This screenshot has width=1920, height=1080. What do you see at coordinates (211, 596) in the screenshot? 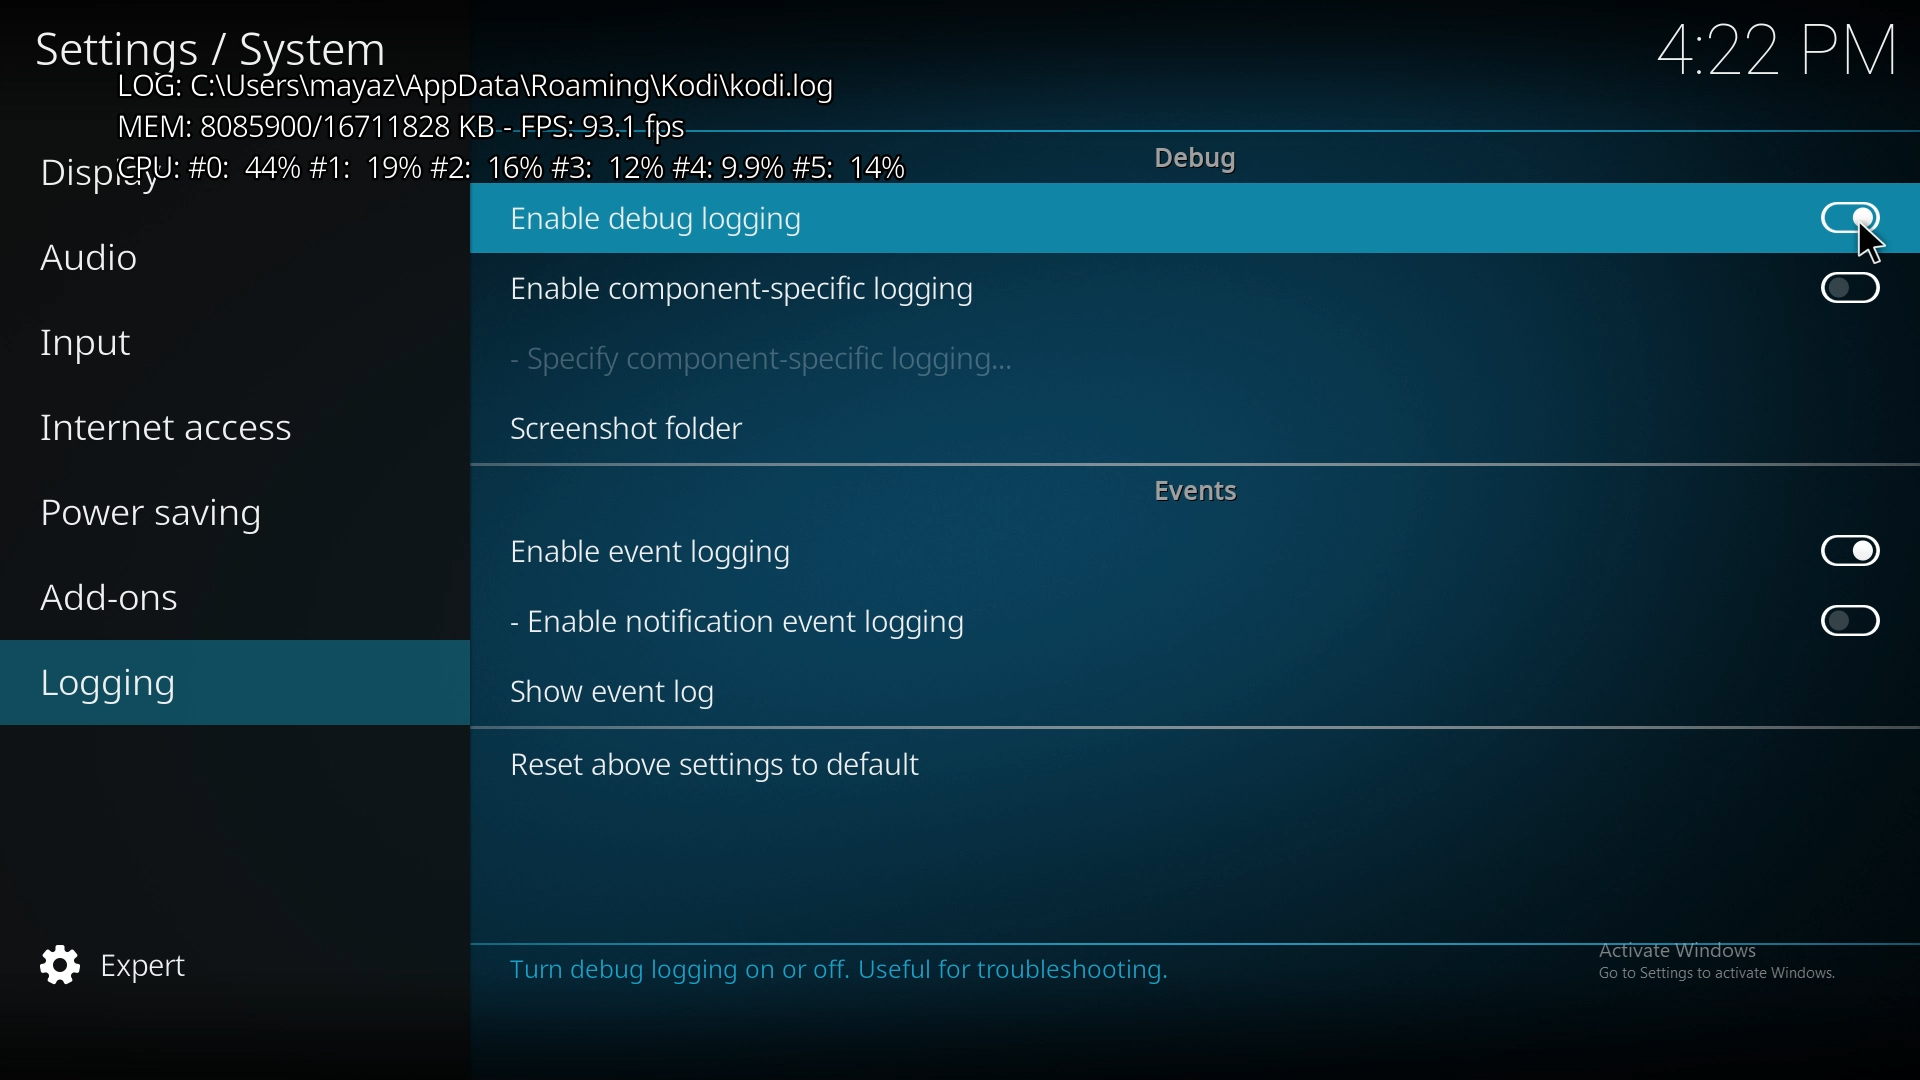
I see `add ons` at bounding box center [211, 596].